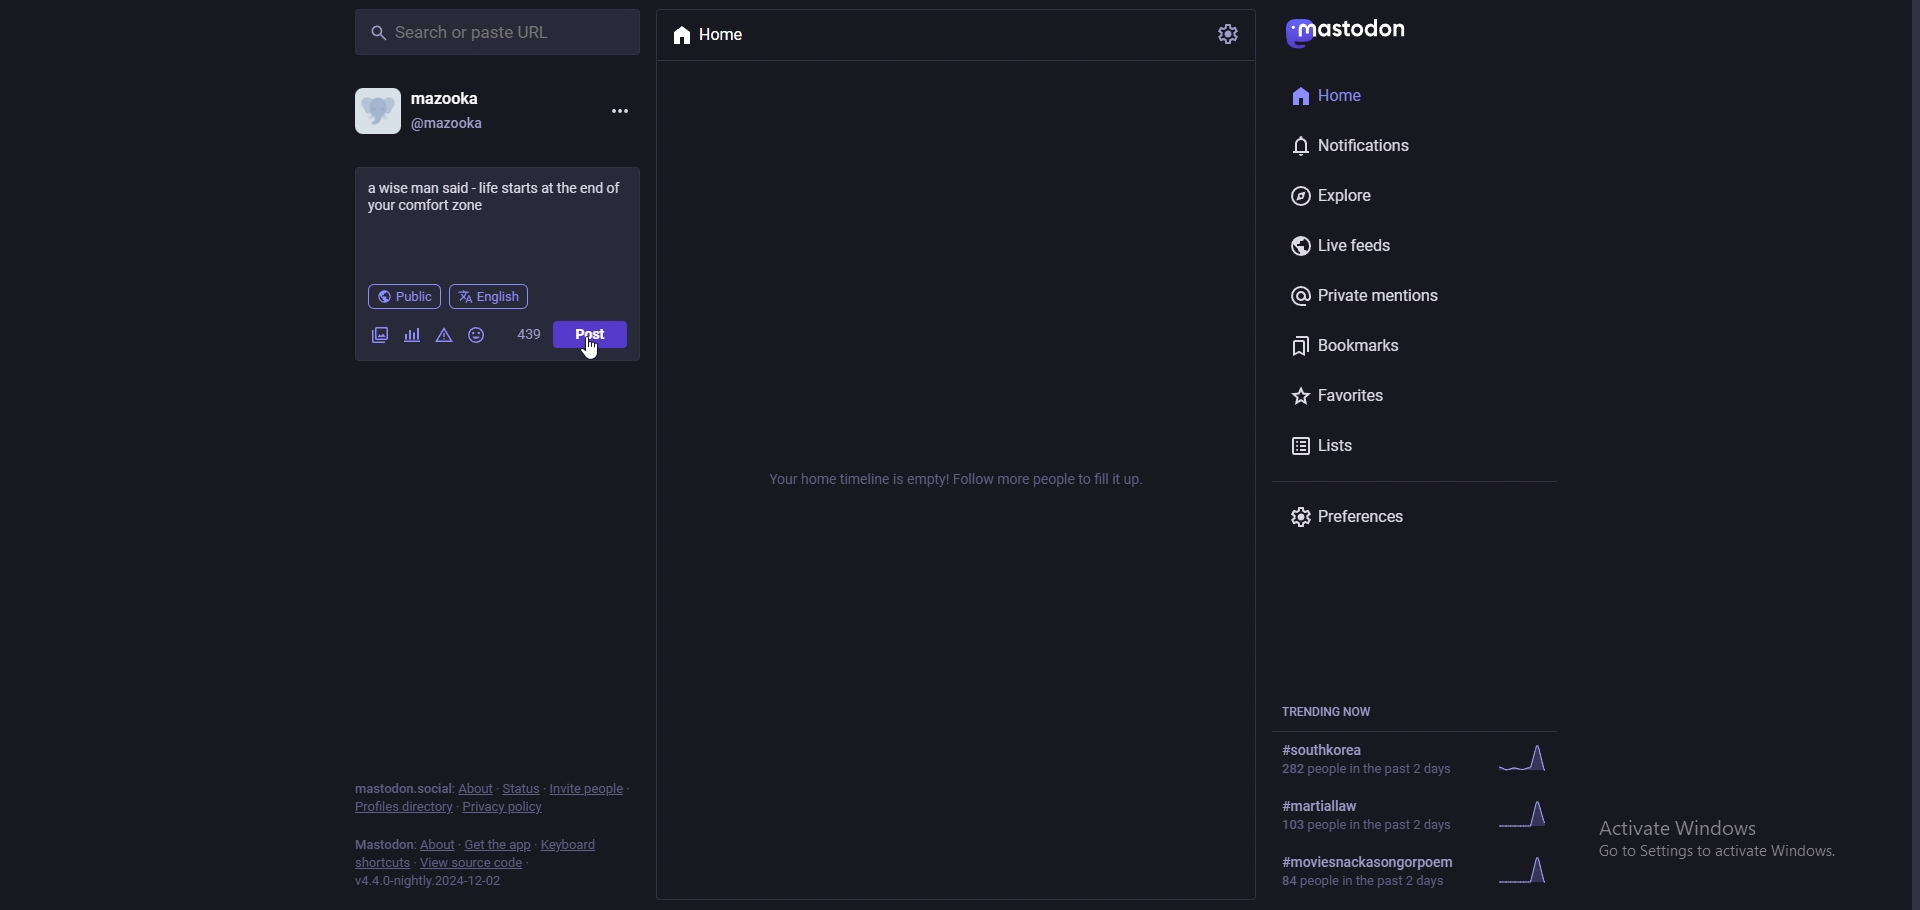 The height and width of the screenshot is (910, 1920). What do you see at coordinates (492, 99) in the screenshot?
I see `mazooka` at bounding box center [492, 99].